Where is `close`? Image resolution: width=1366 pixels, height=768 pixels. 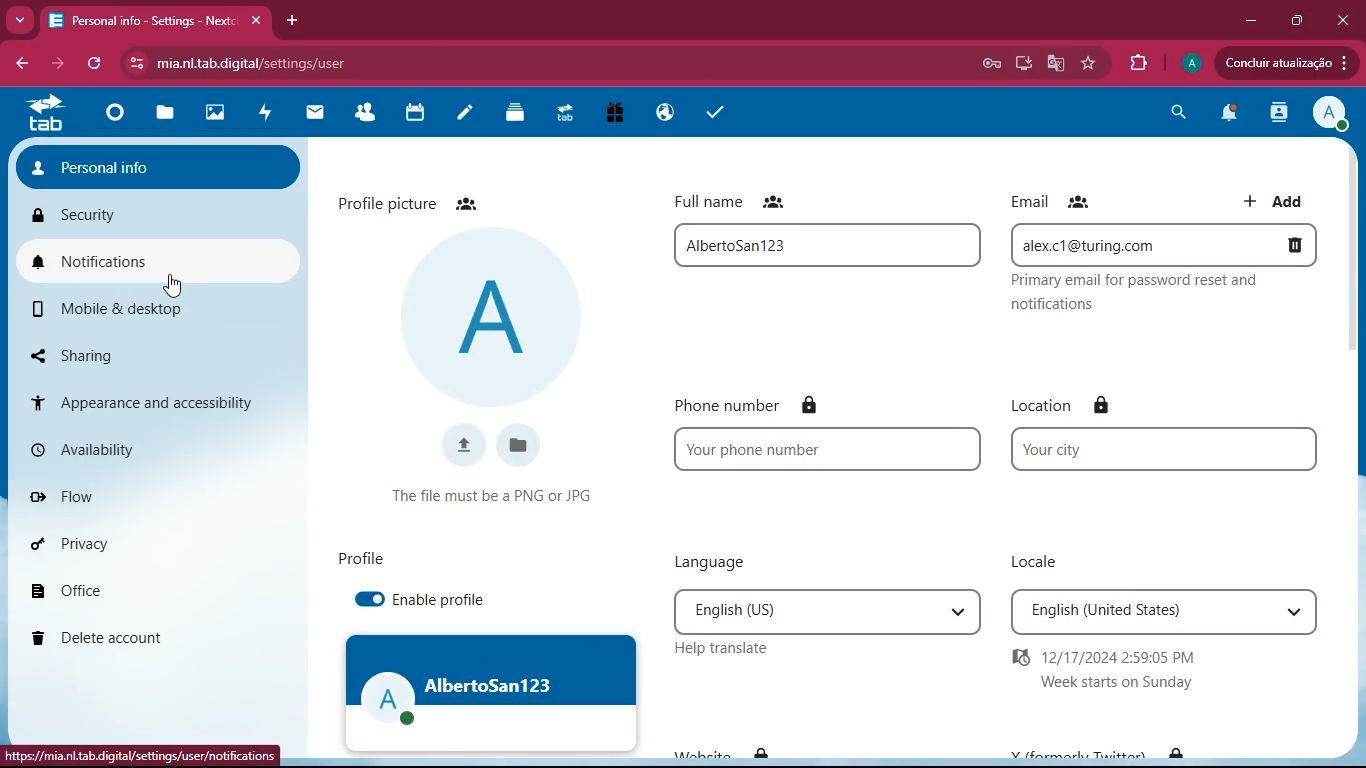 close is located at coordinates (1341, 20).